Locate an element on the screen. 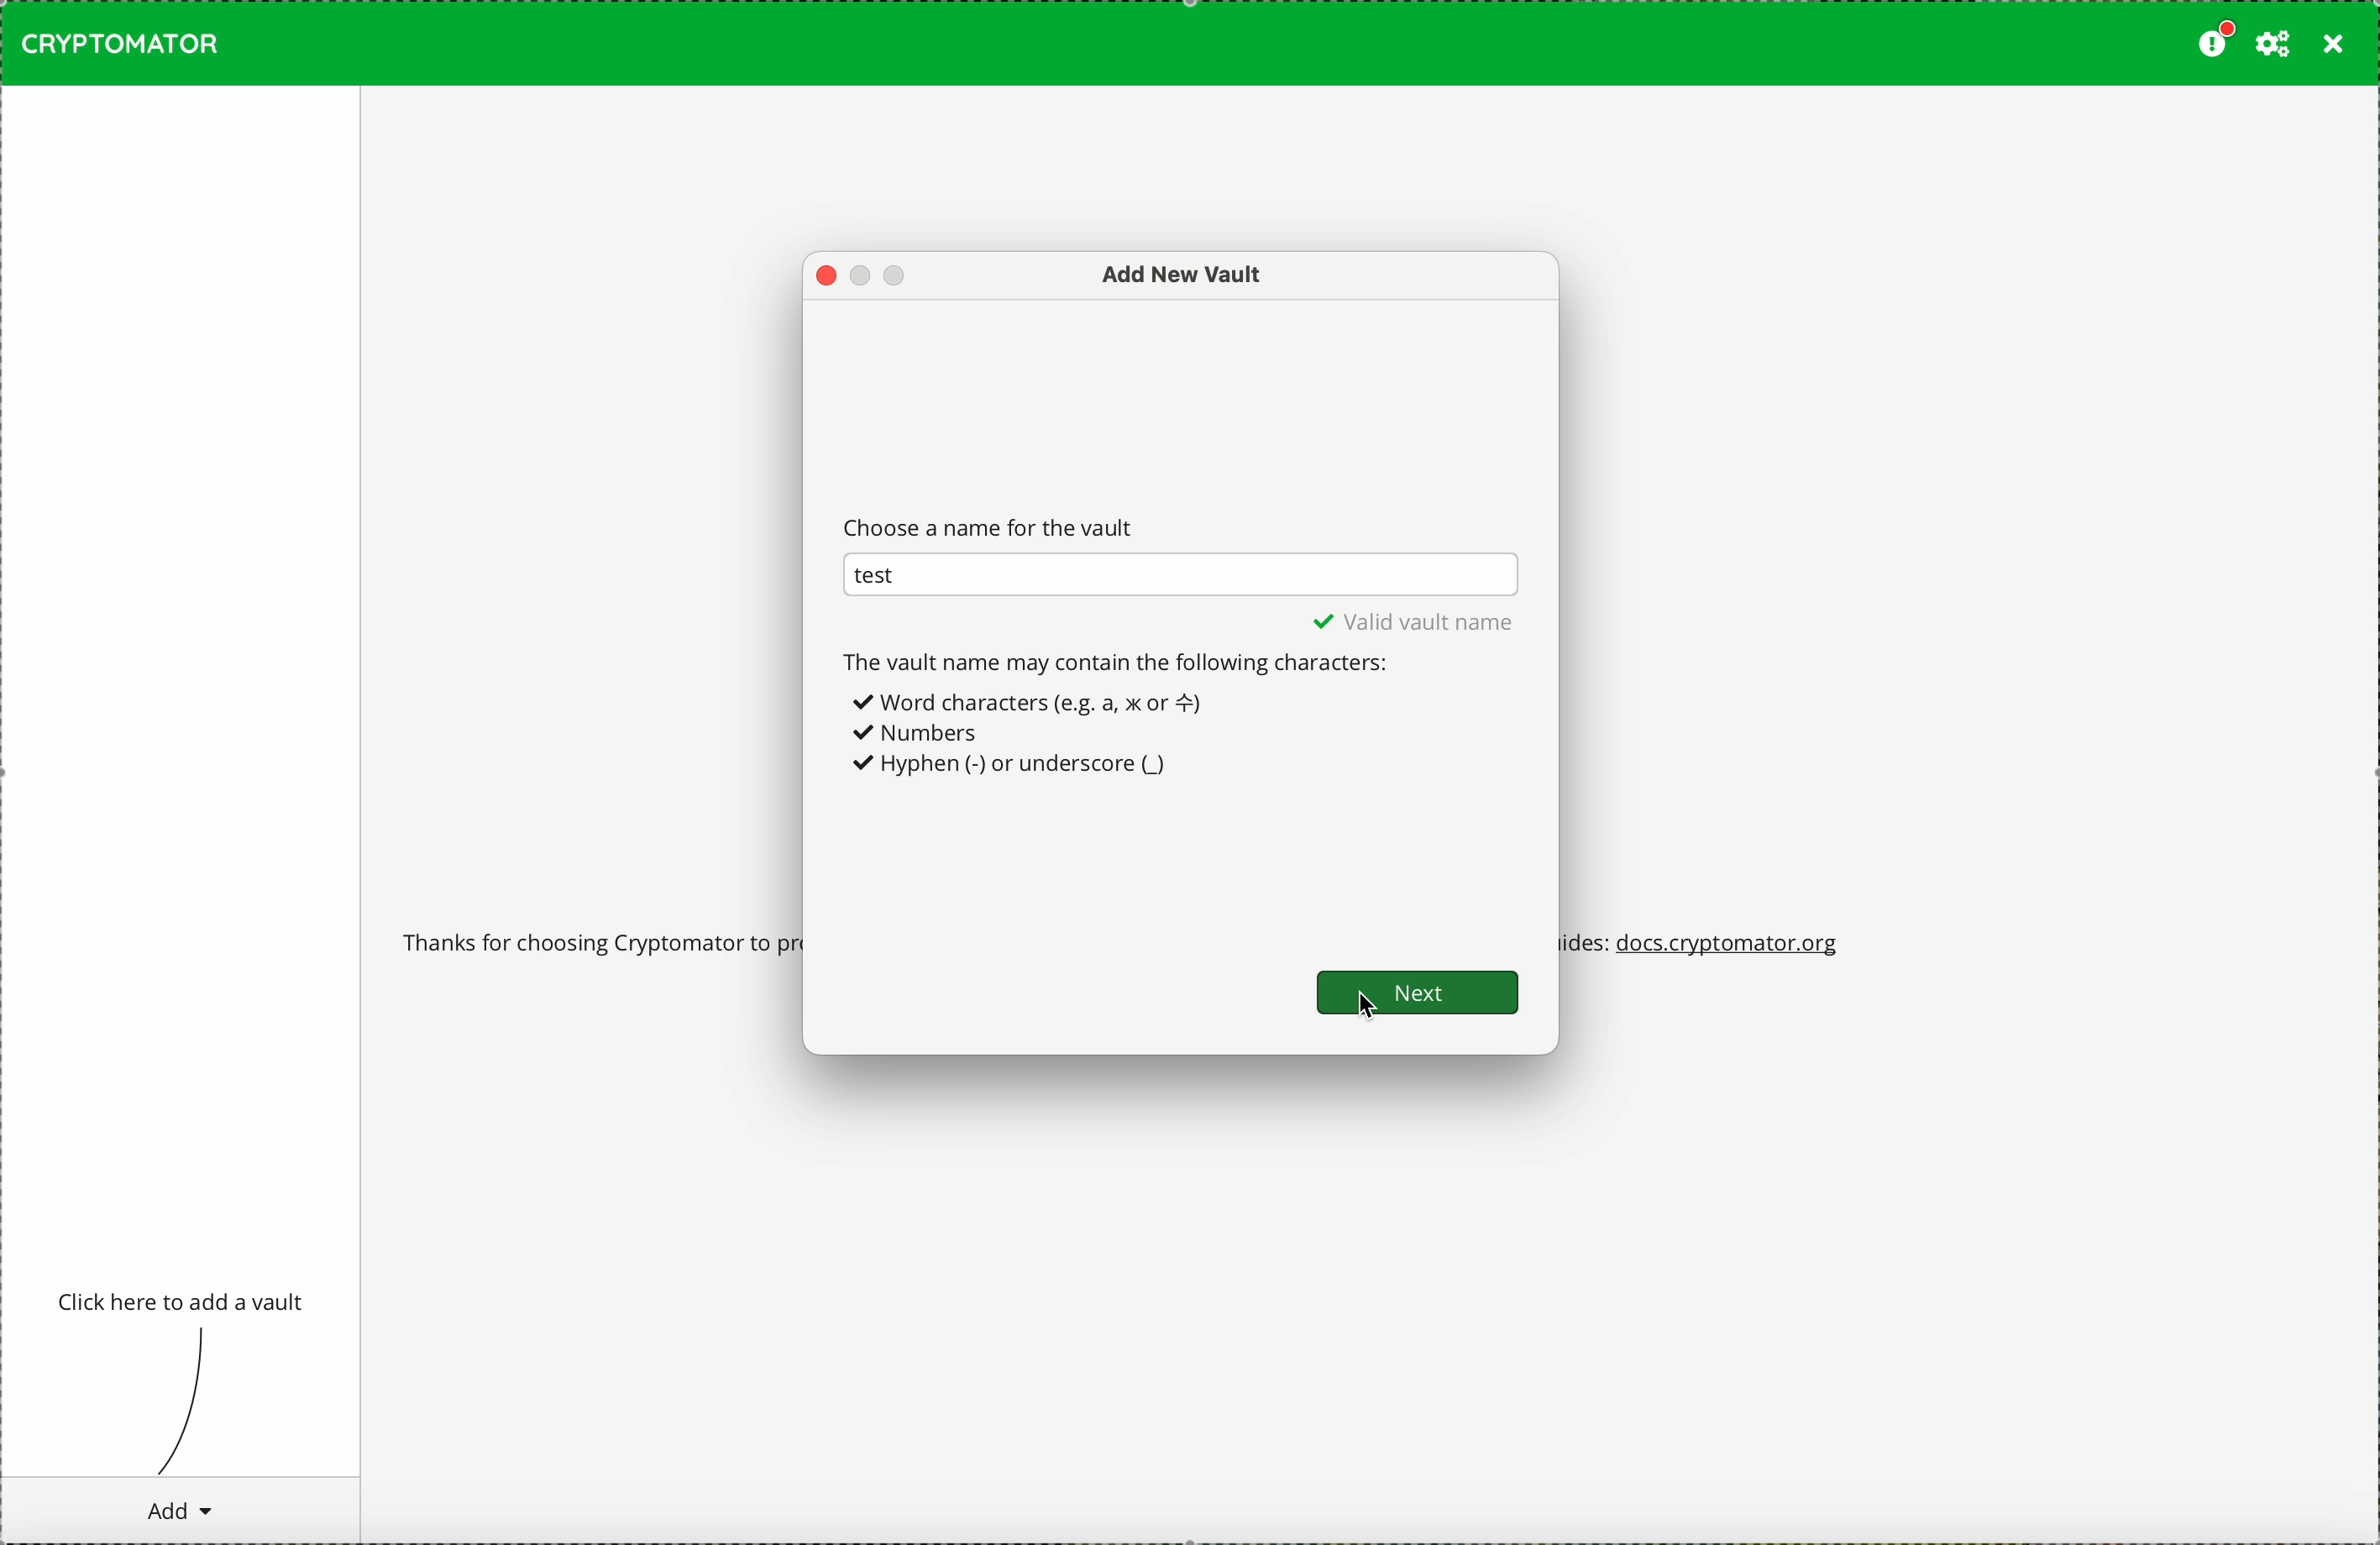 The width and height of the screenshot is (2380, 1545). please consider donating is located at coordinates (2213, 41).